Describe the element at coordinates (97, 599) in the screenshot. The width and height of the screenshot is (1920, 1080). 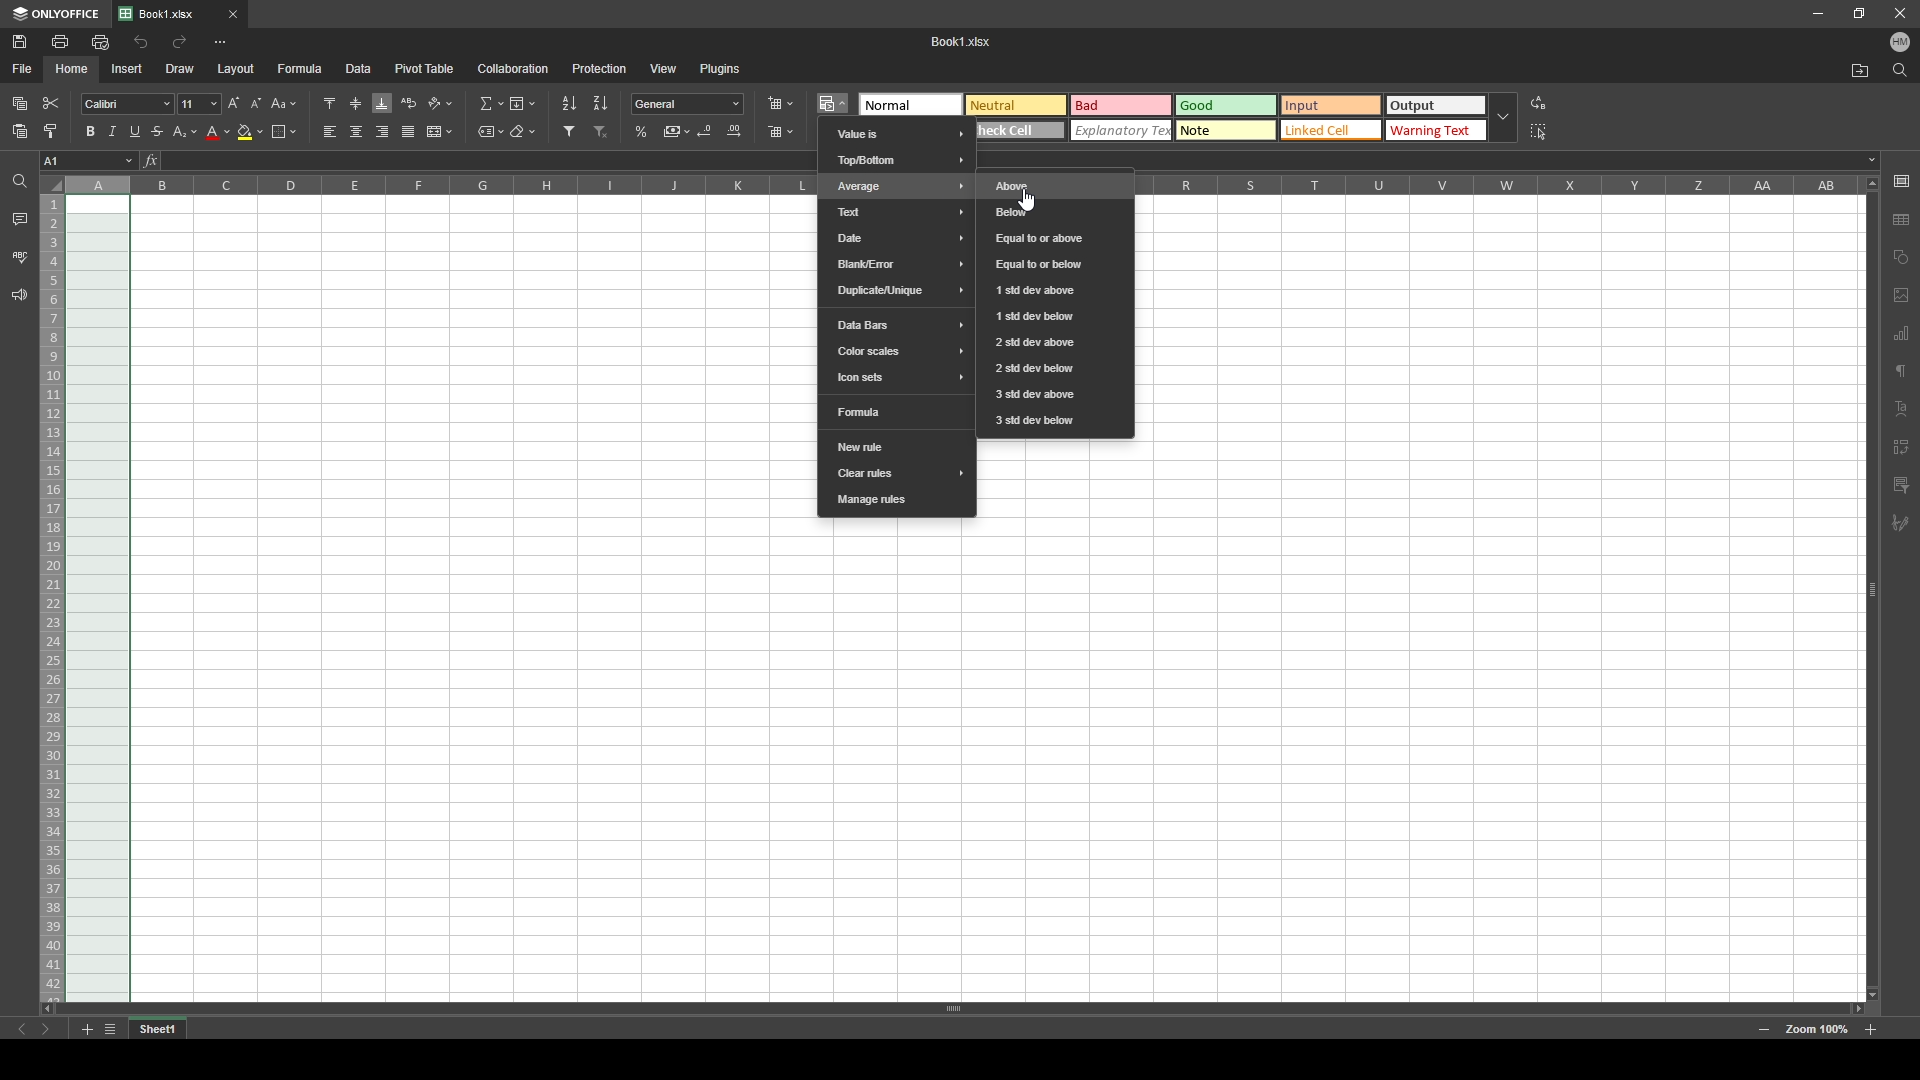
I see `selected cells` at that location.